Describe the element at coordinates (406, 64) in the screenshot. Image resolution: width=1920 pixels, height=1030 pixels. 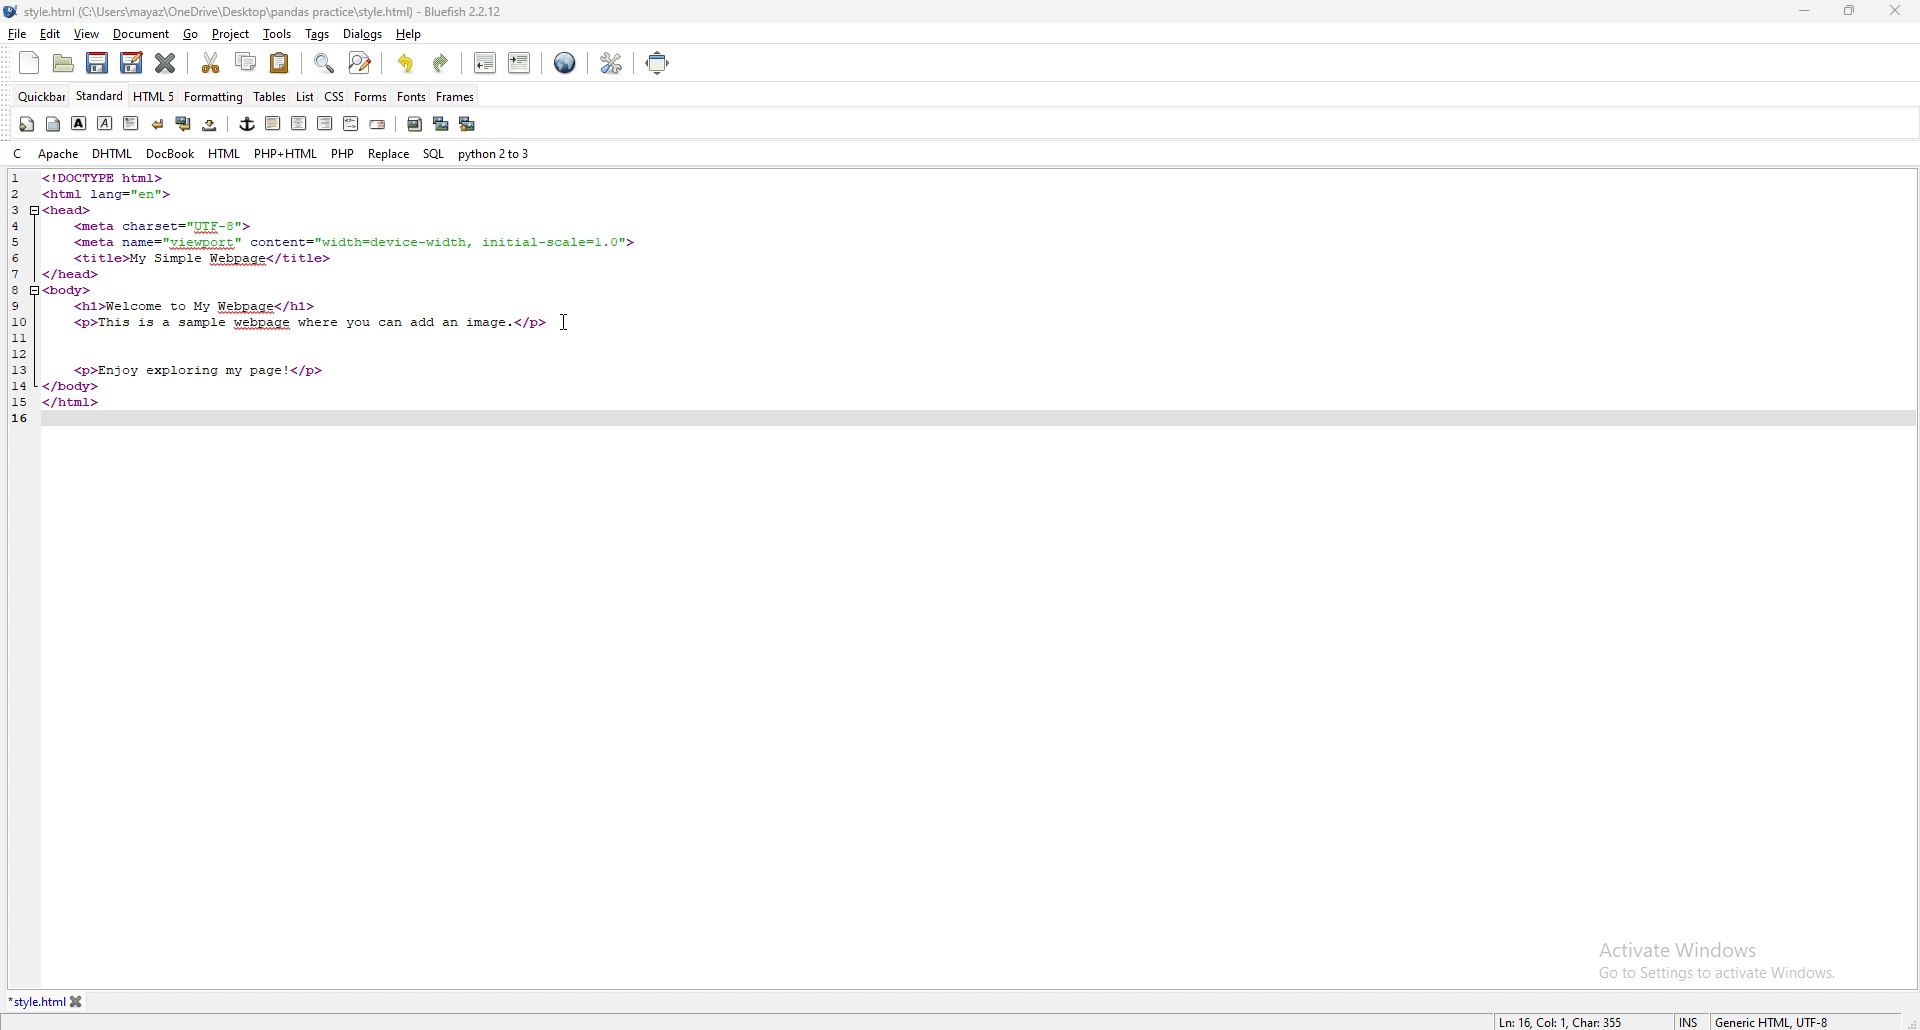
I see `undo` at that location.